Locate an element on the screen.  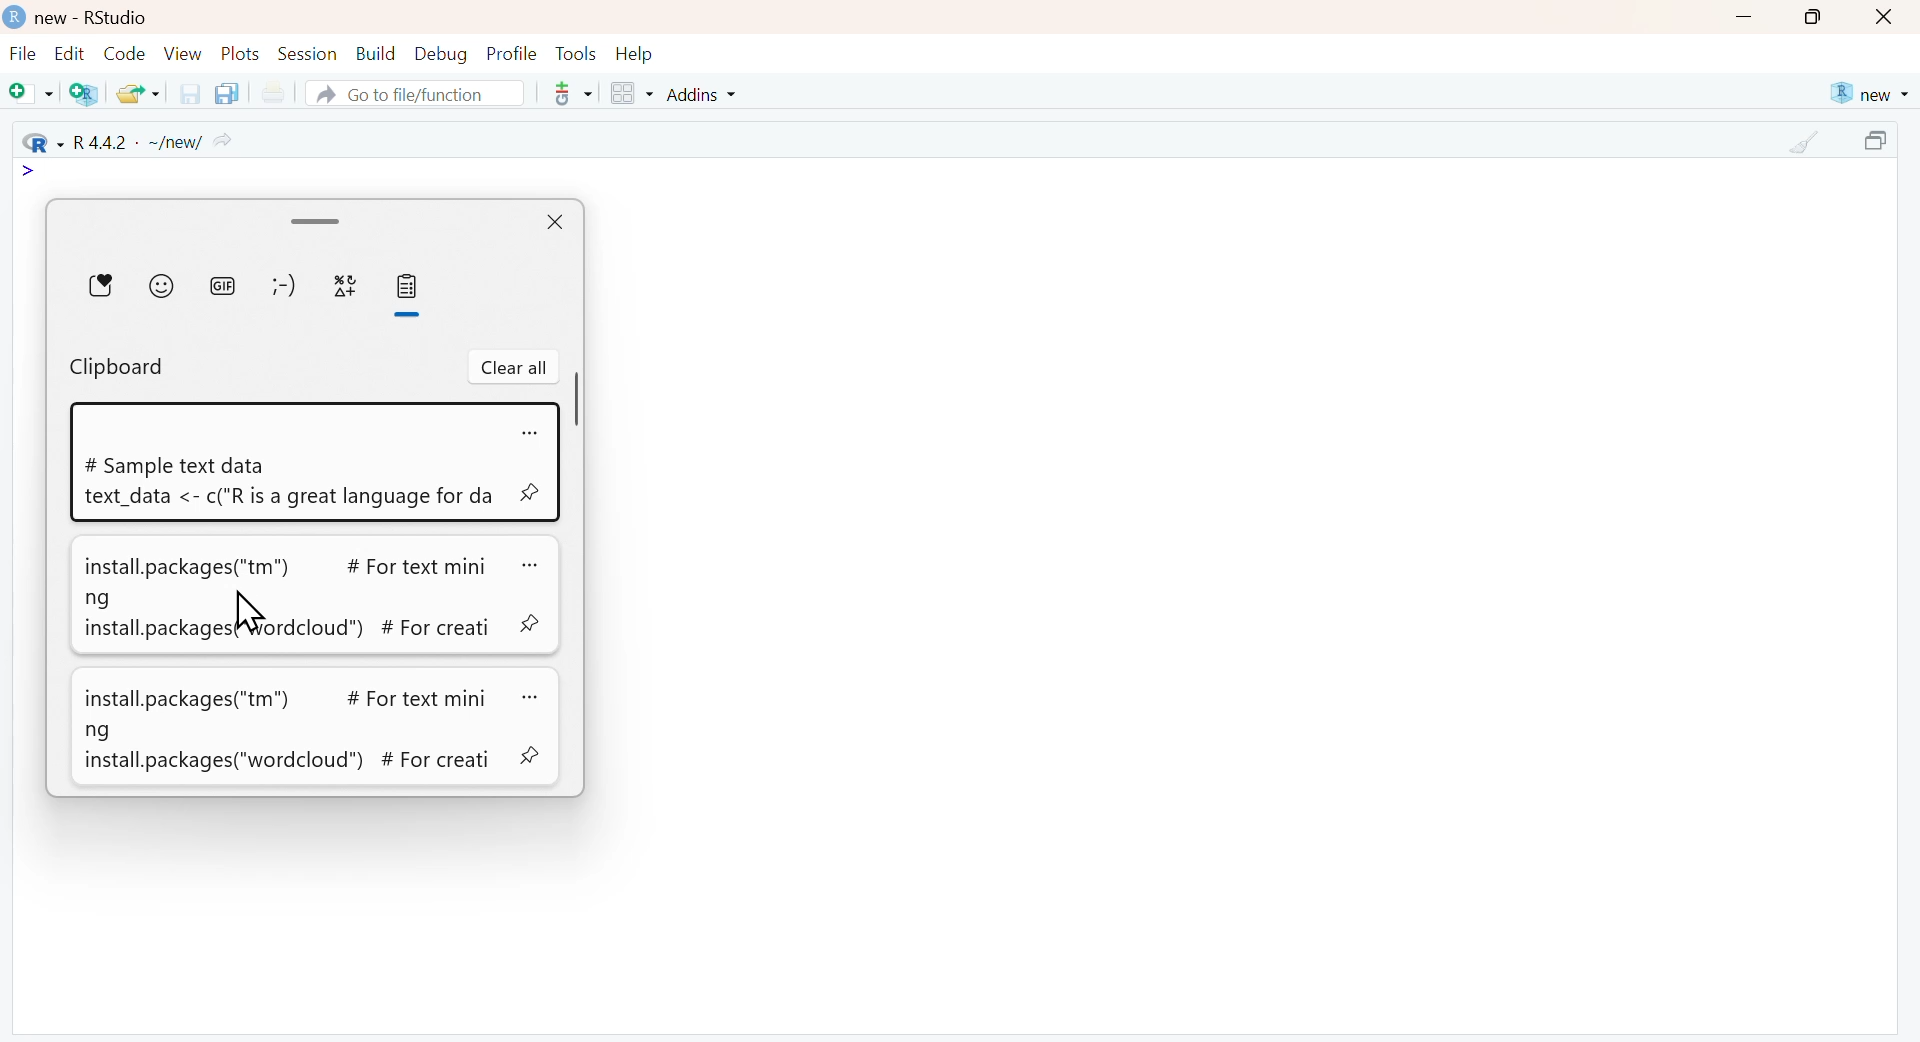
pin is located at coordinates (532, 627).